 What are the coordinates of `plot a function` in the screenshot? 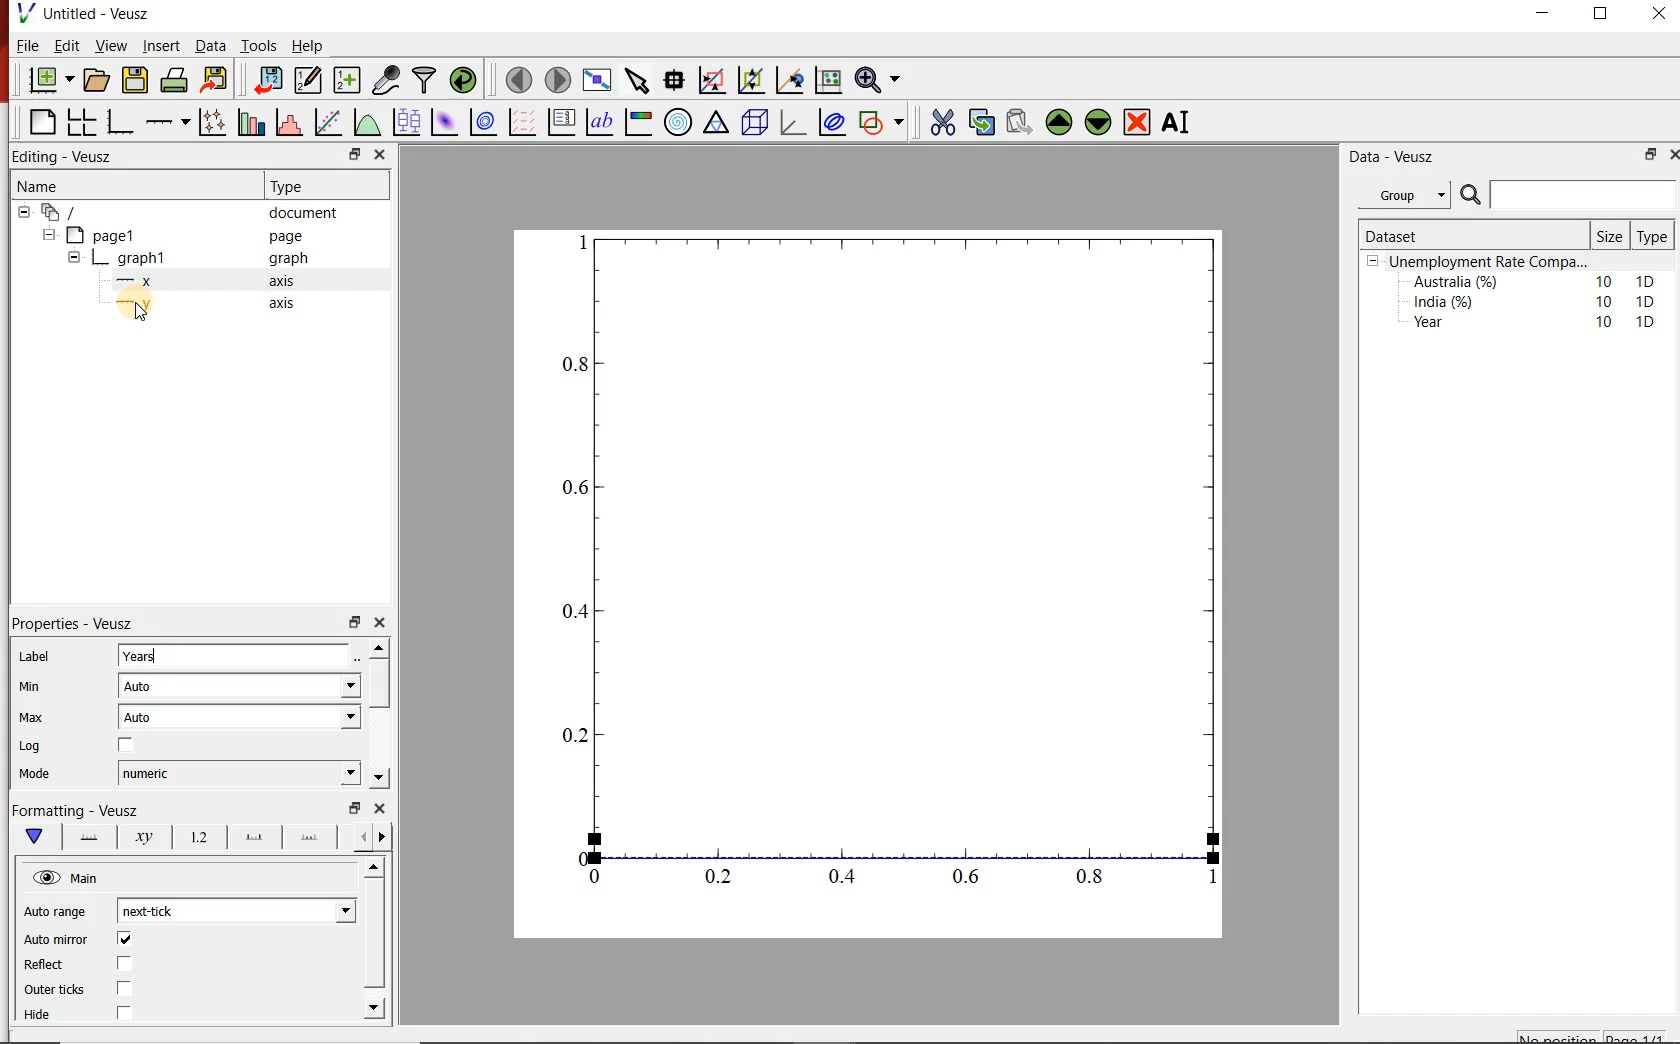 It's located at (367, 122).